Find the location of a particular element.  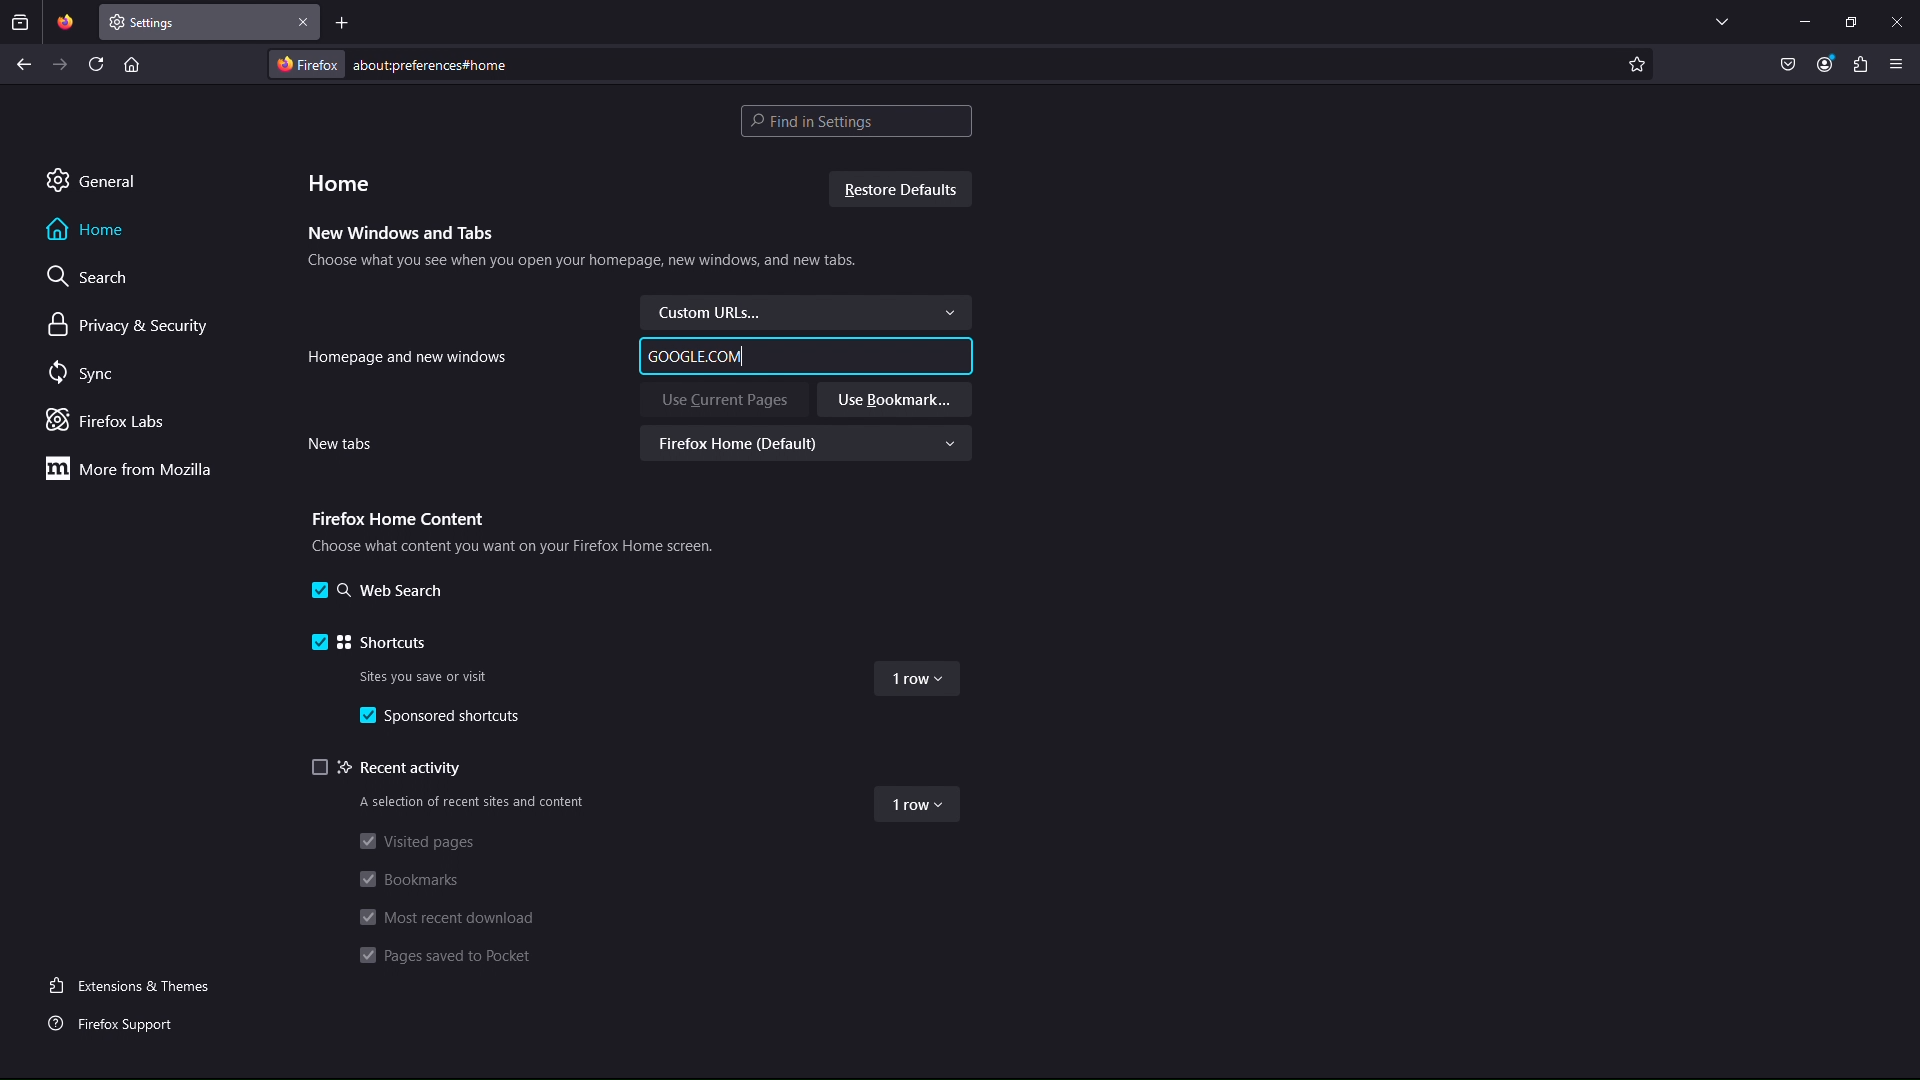

Use Current Pages is located at coordinates (724, 400).